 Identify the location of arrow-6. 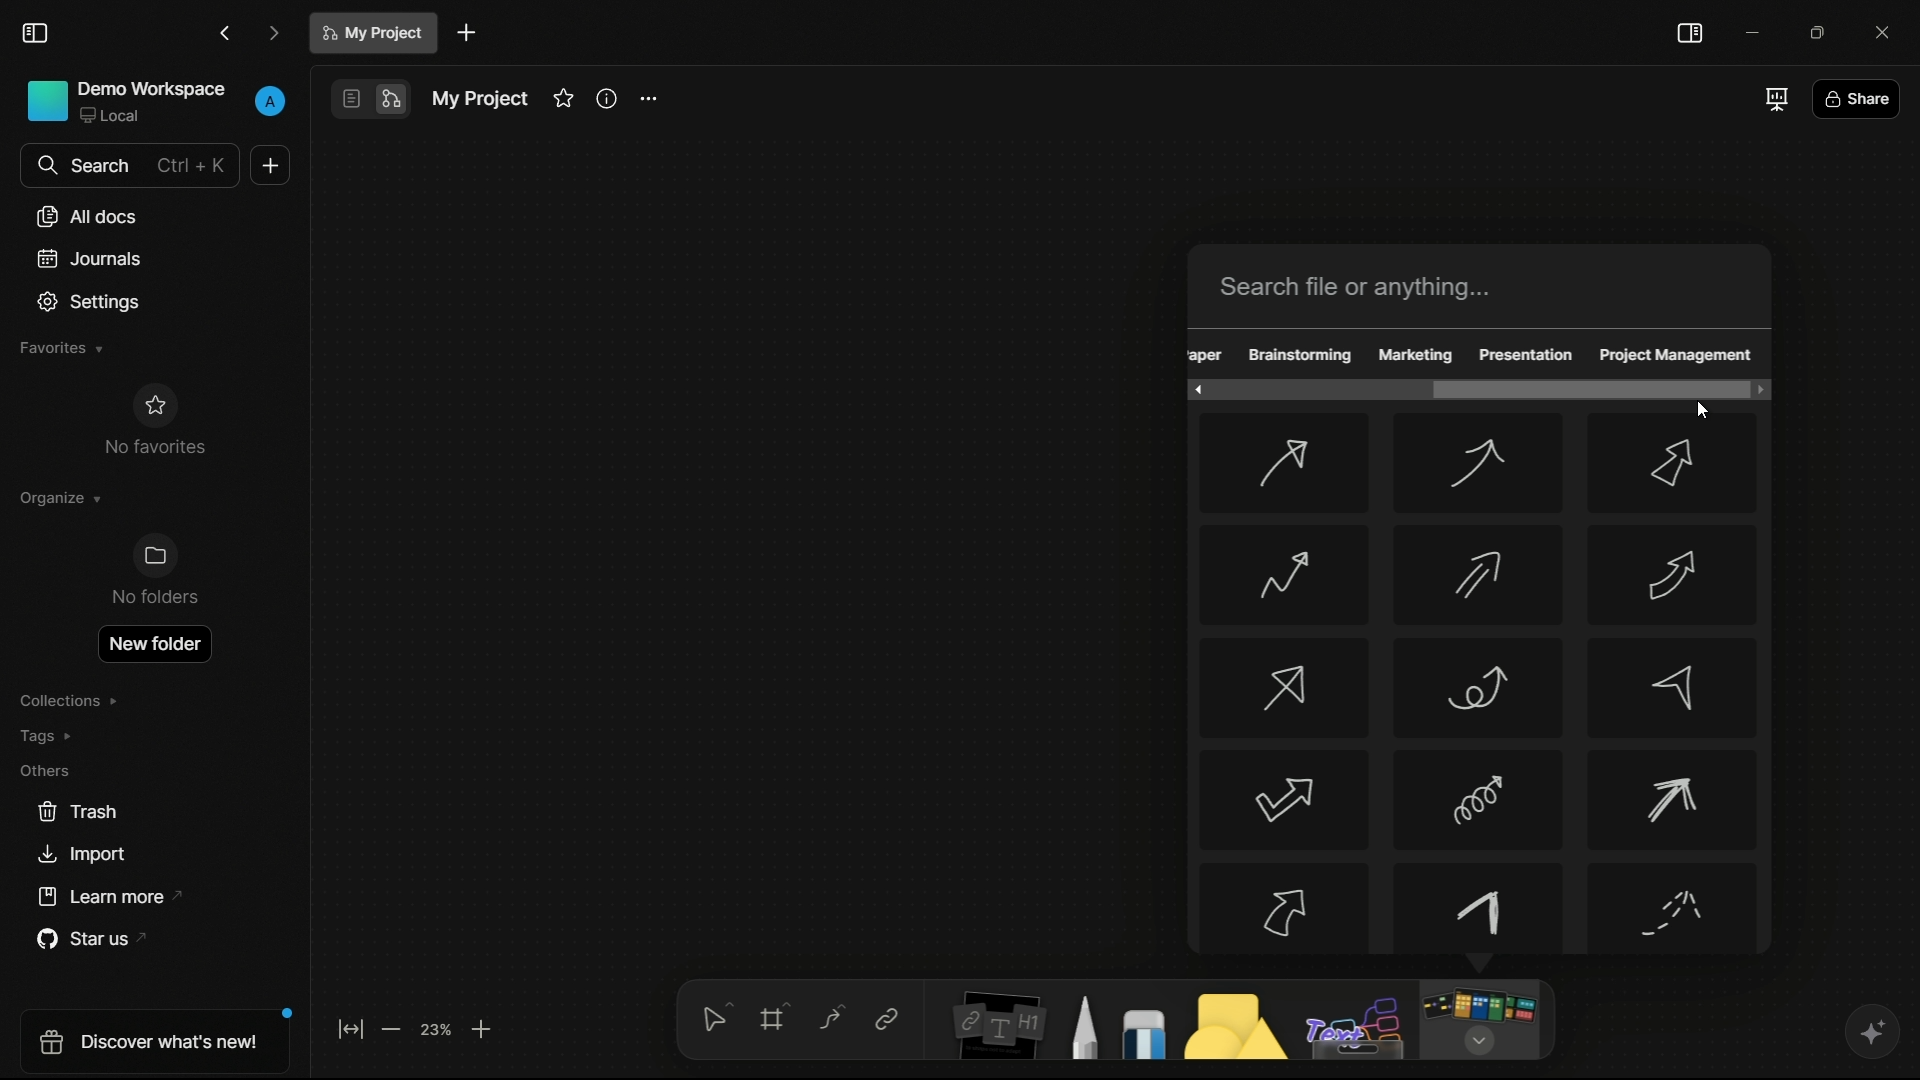
(1675, 573).